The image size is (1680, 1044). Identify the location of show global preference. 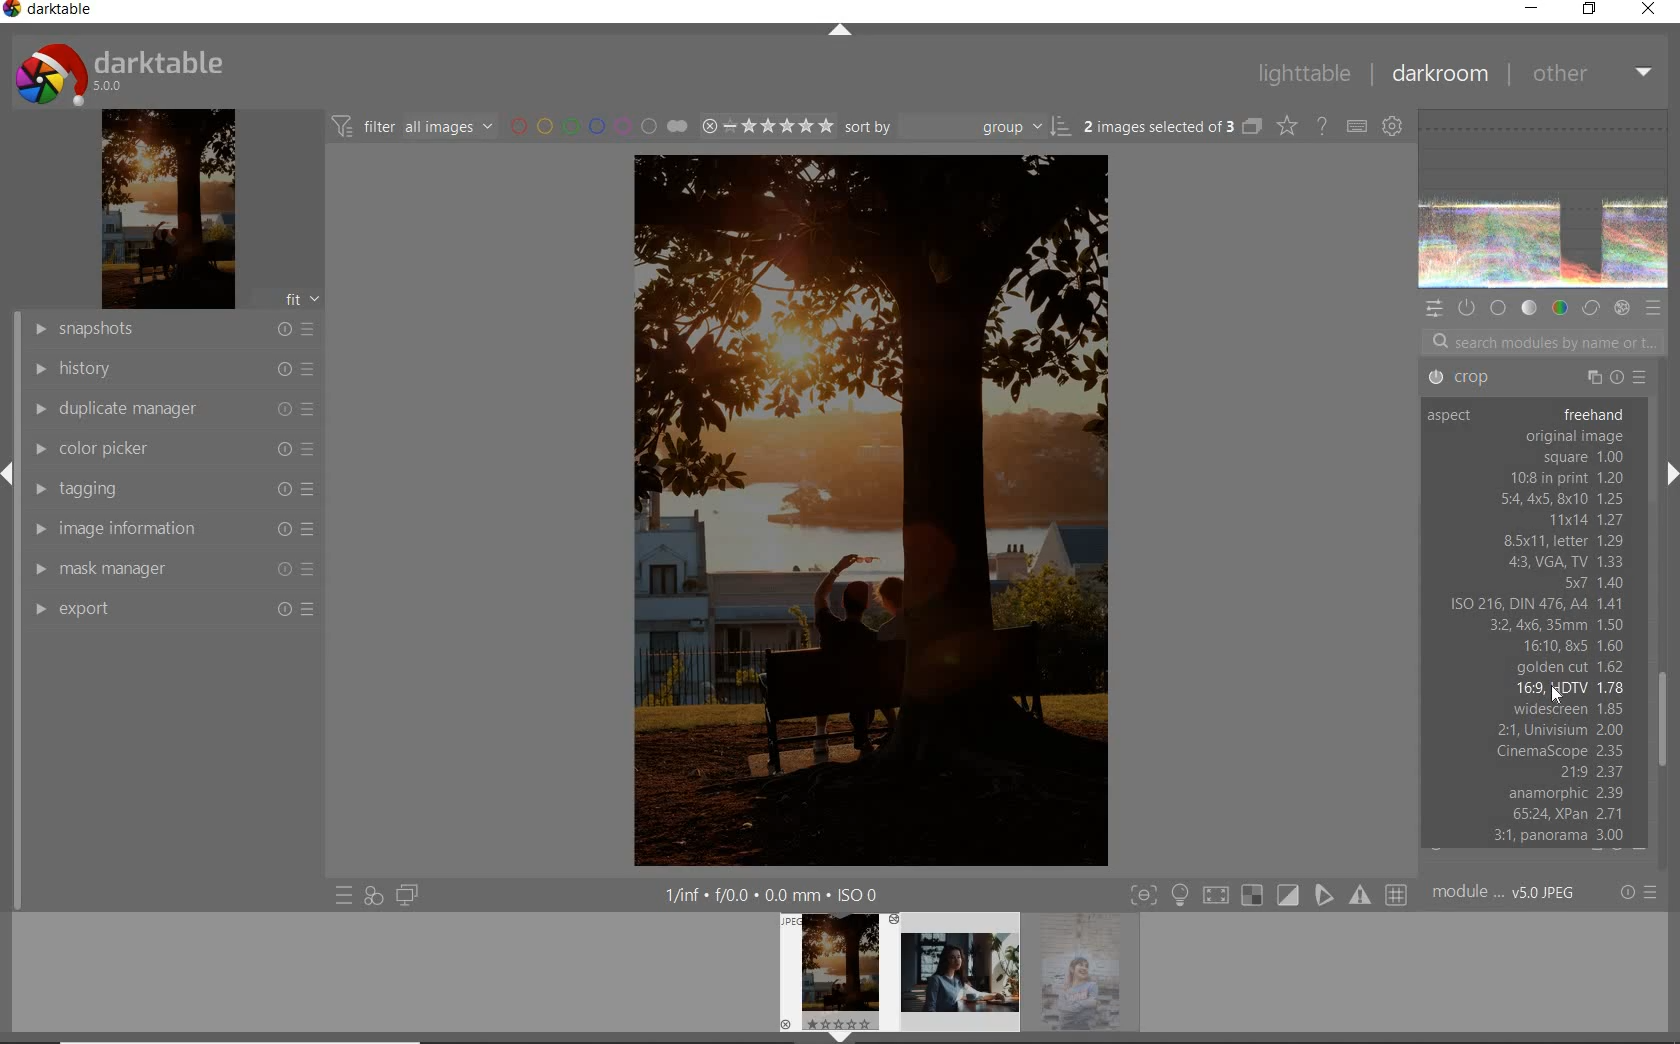
(1394, 125).